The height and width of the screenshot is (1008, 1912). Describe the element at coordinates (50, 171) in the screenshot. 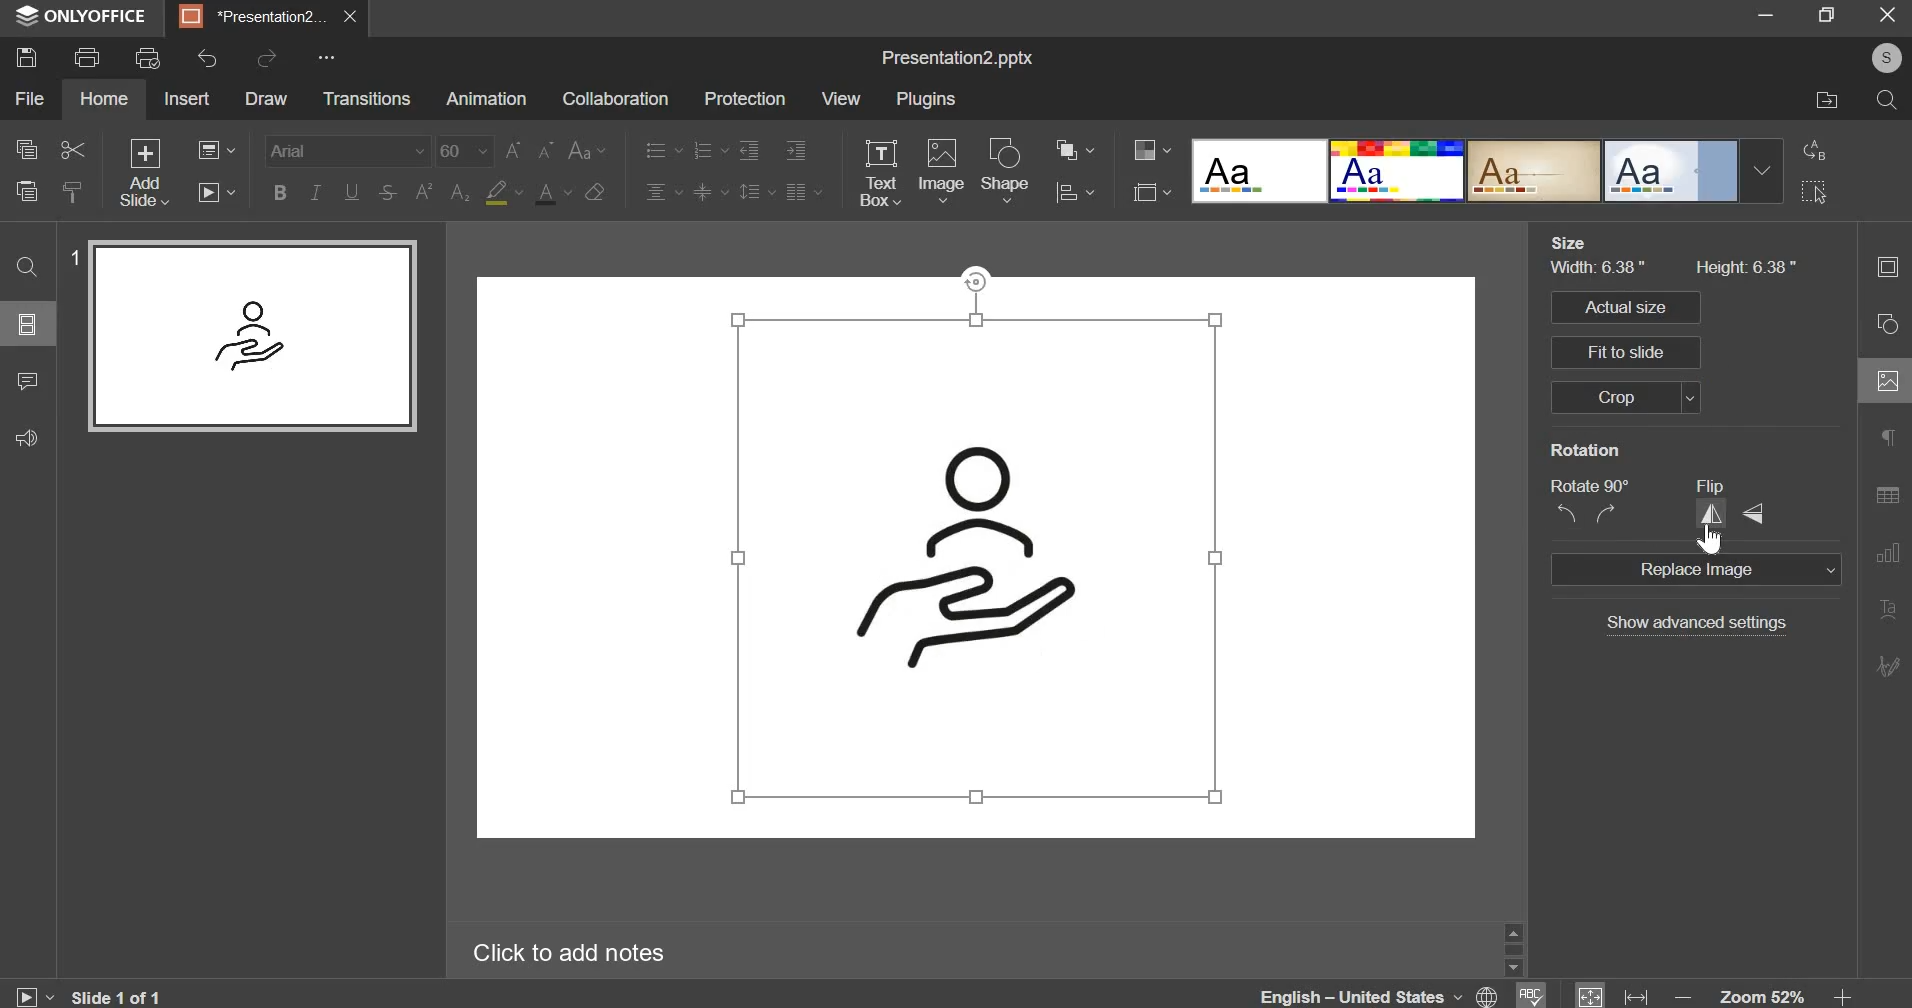

I see `copy, cut, paste & clear style` at that location.